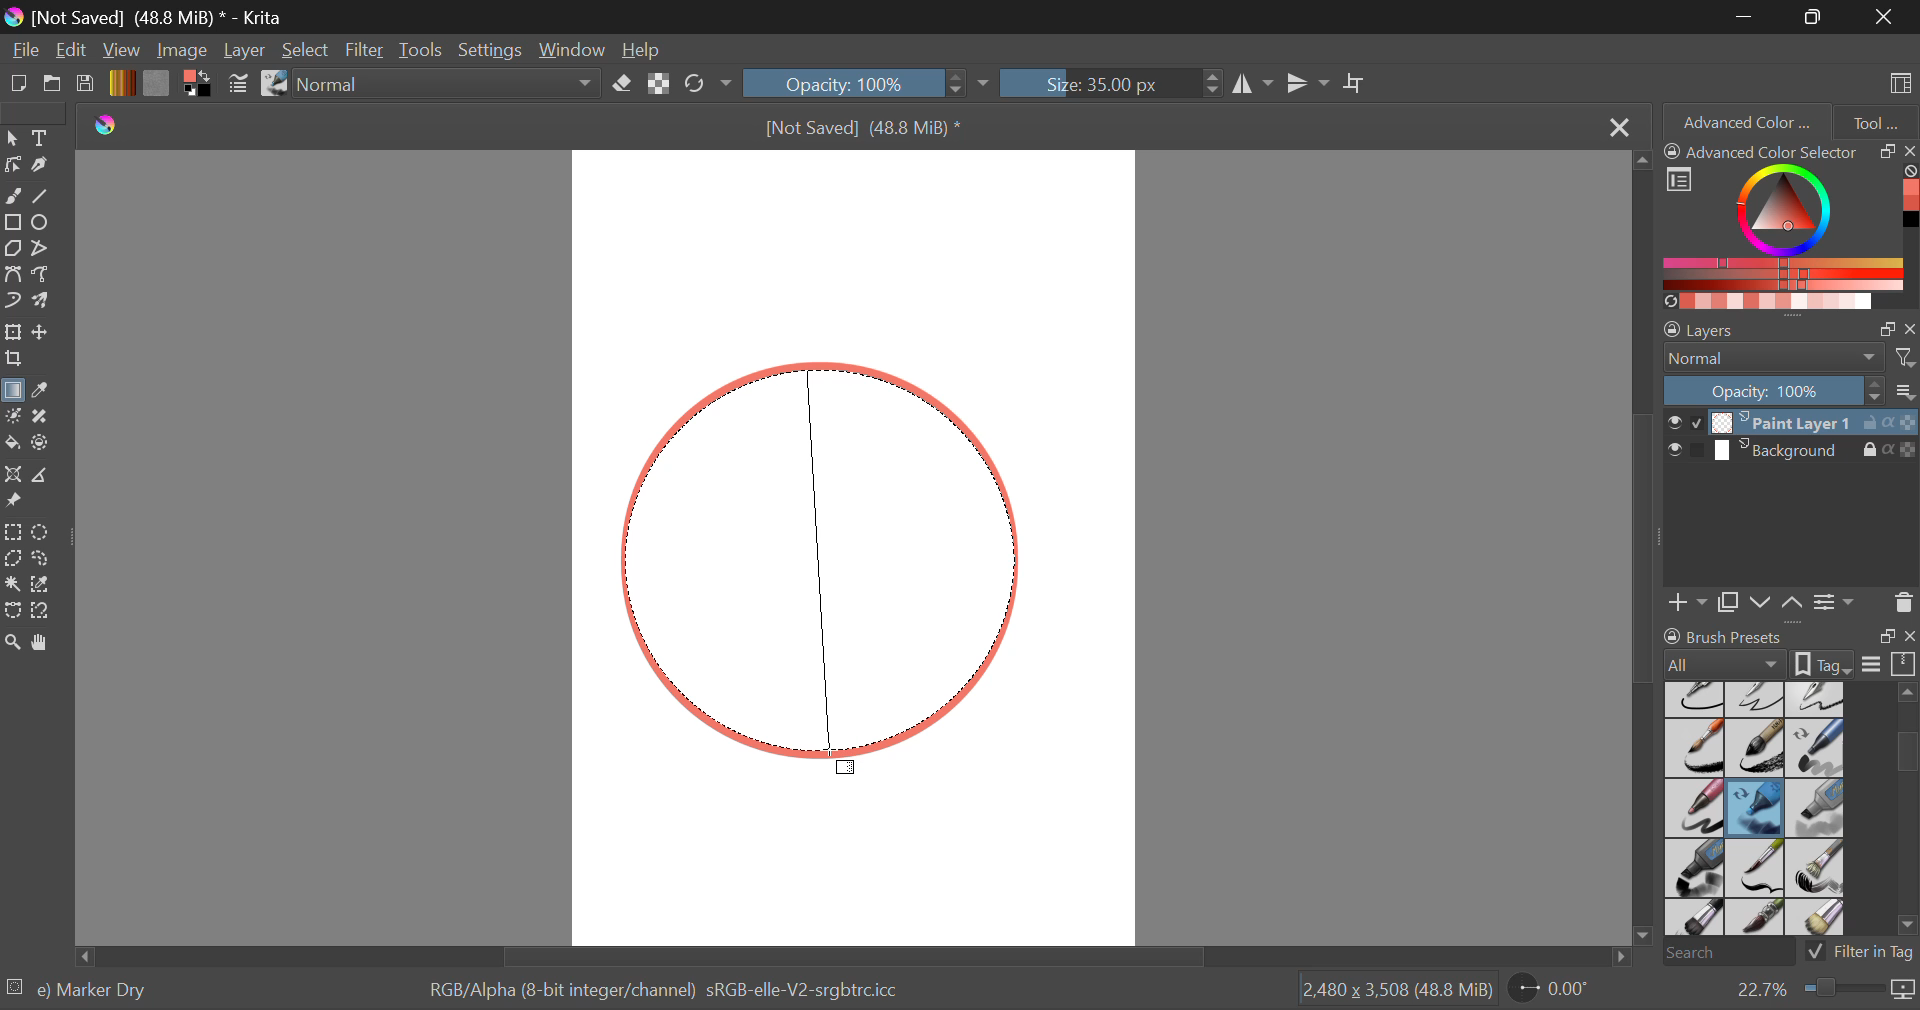  What do you see at coordinates (1817, 17) in the screenshot?
I see `Minimize` at bounding box center [1817, 17].